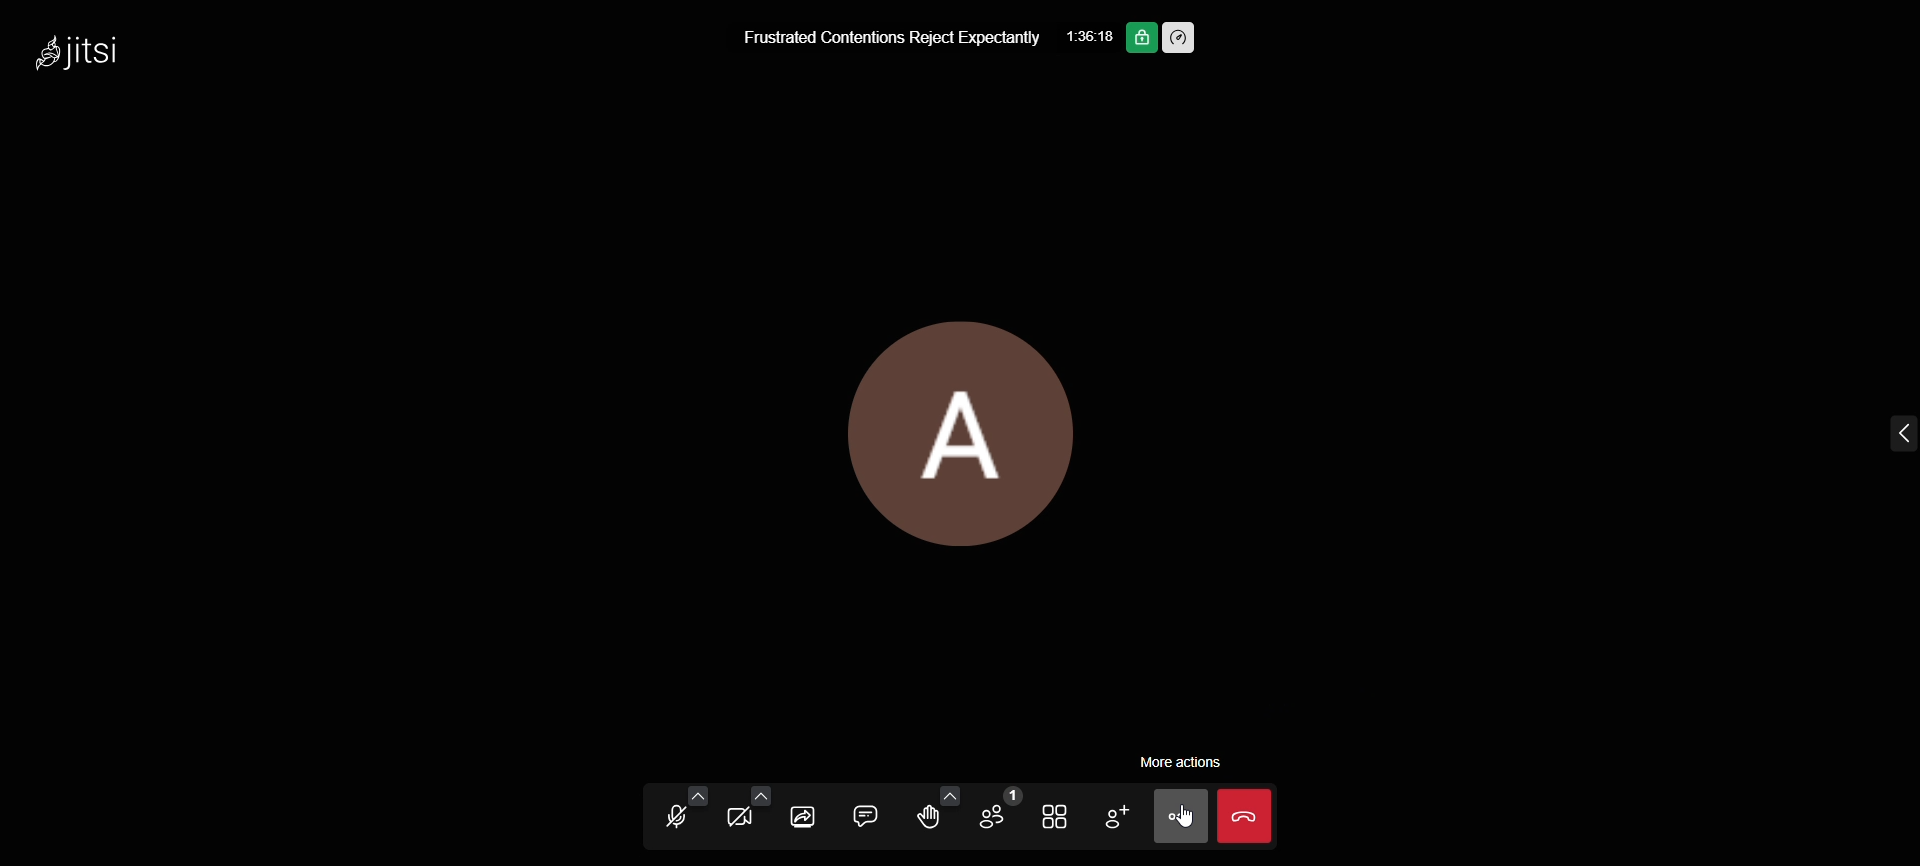  What do you see at coordinates (1000, 808) in the screenshot?
I see `participants` at bounding box center [1000, 808].